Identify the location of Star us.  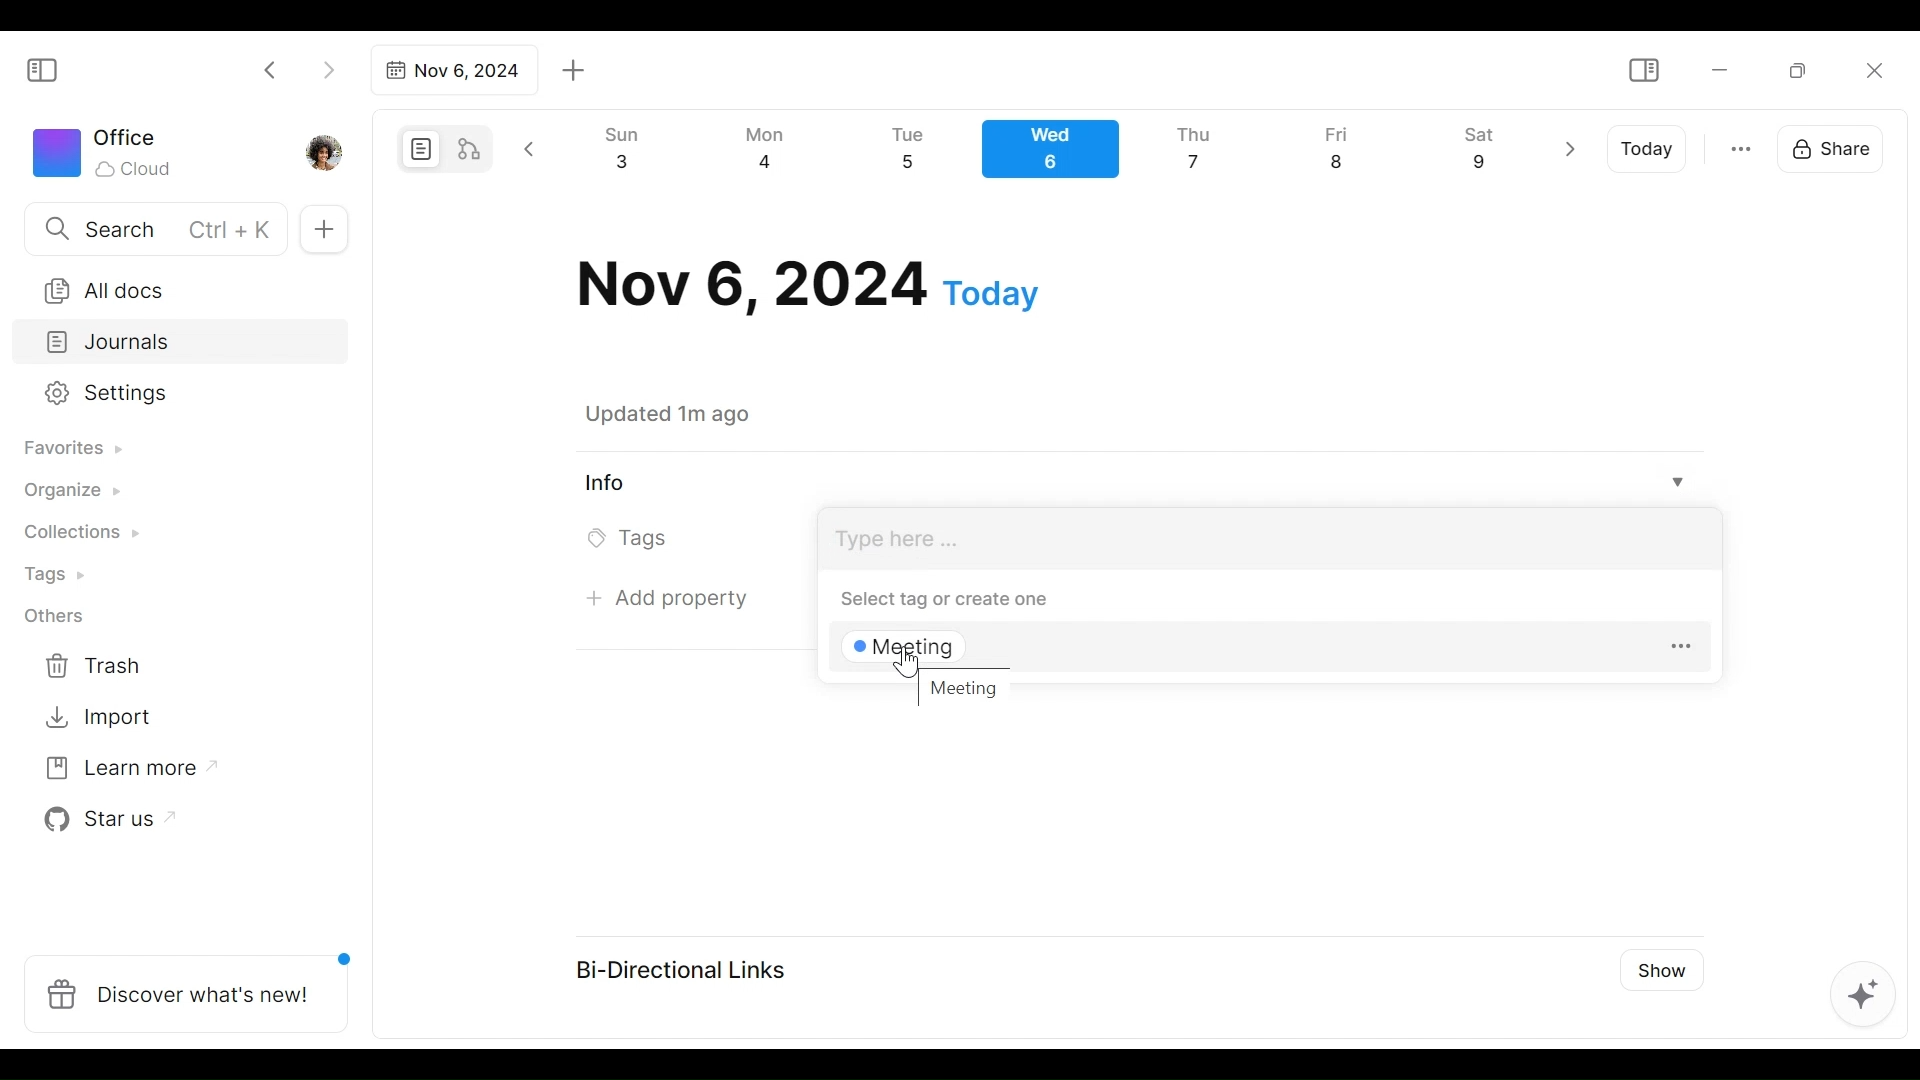
(104, 820).